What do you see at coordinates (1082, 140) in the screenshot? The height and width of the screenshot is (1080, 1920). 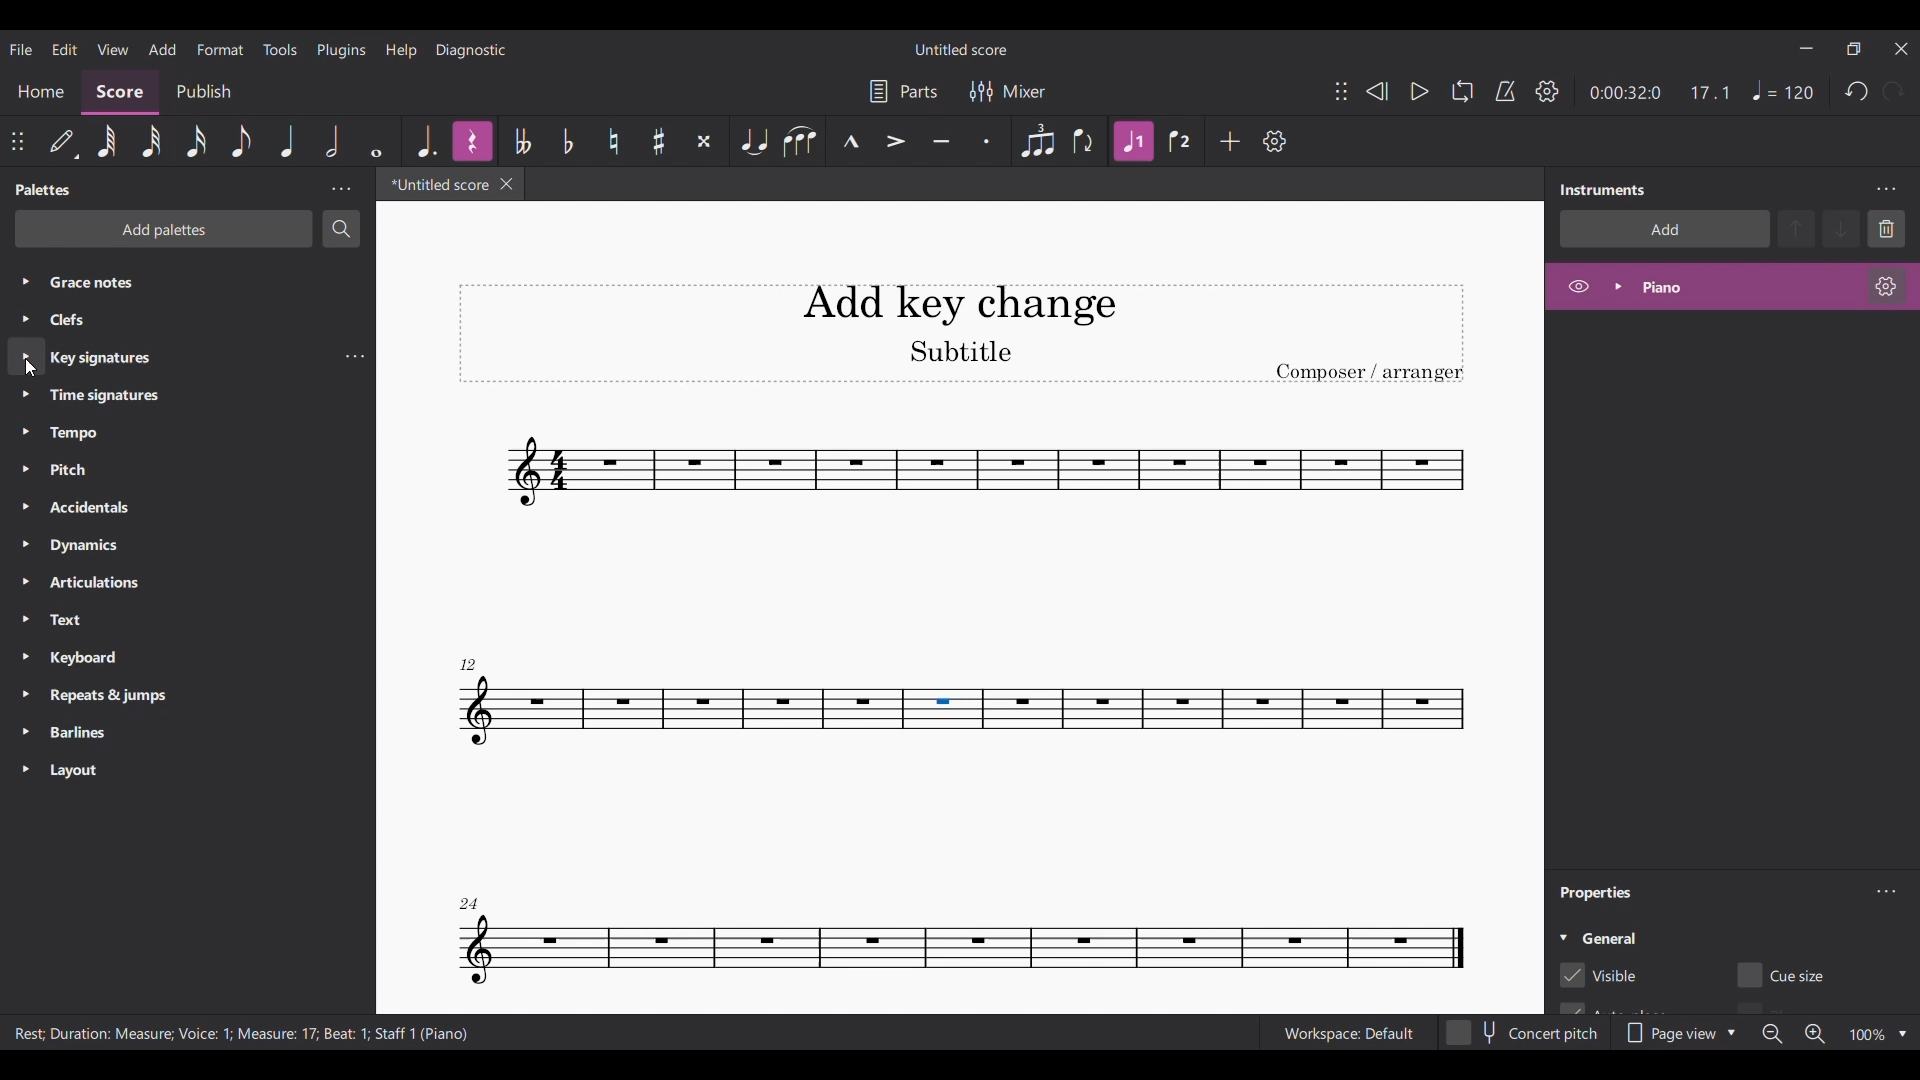 I see `Flip direction` at bounding box center [1082, 140].